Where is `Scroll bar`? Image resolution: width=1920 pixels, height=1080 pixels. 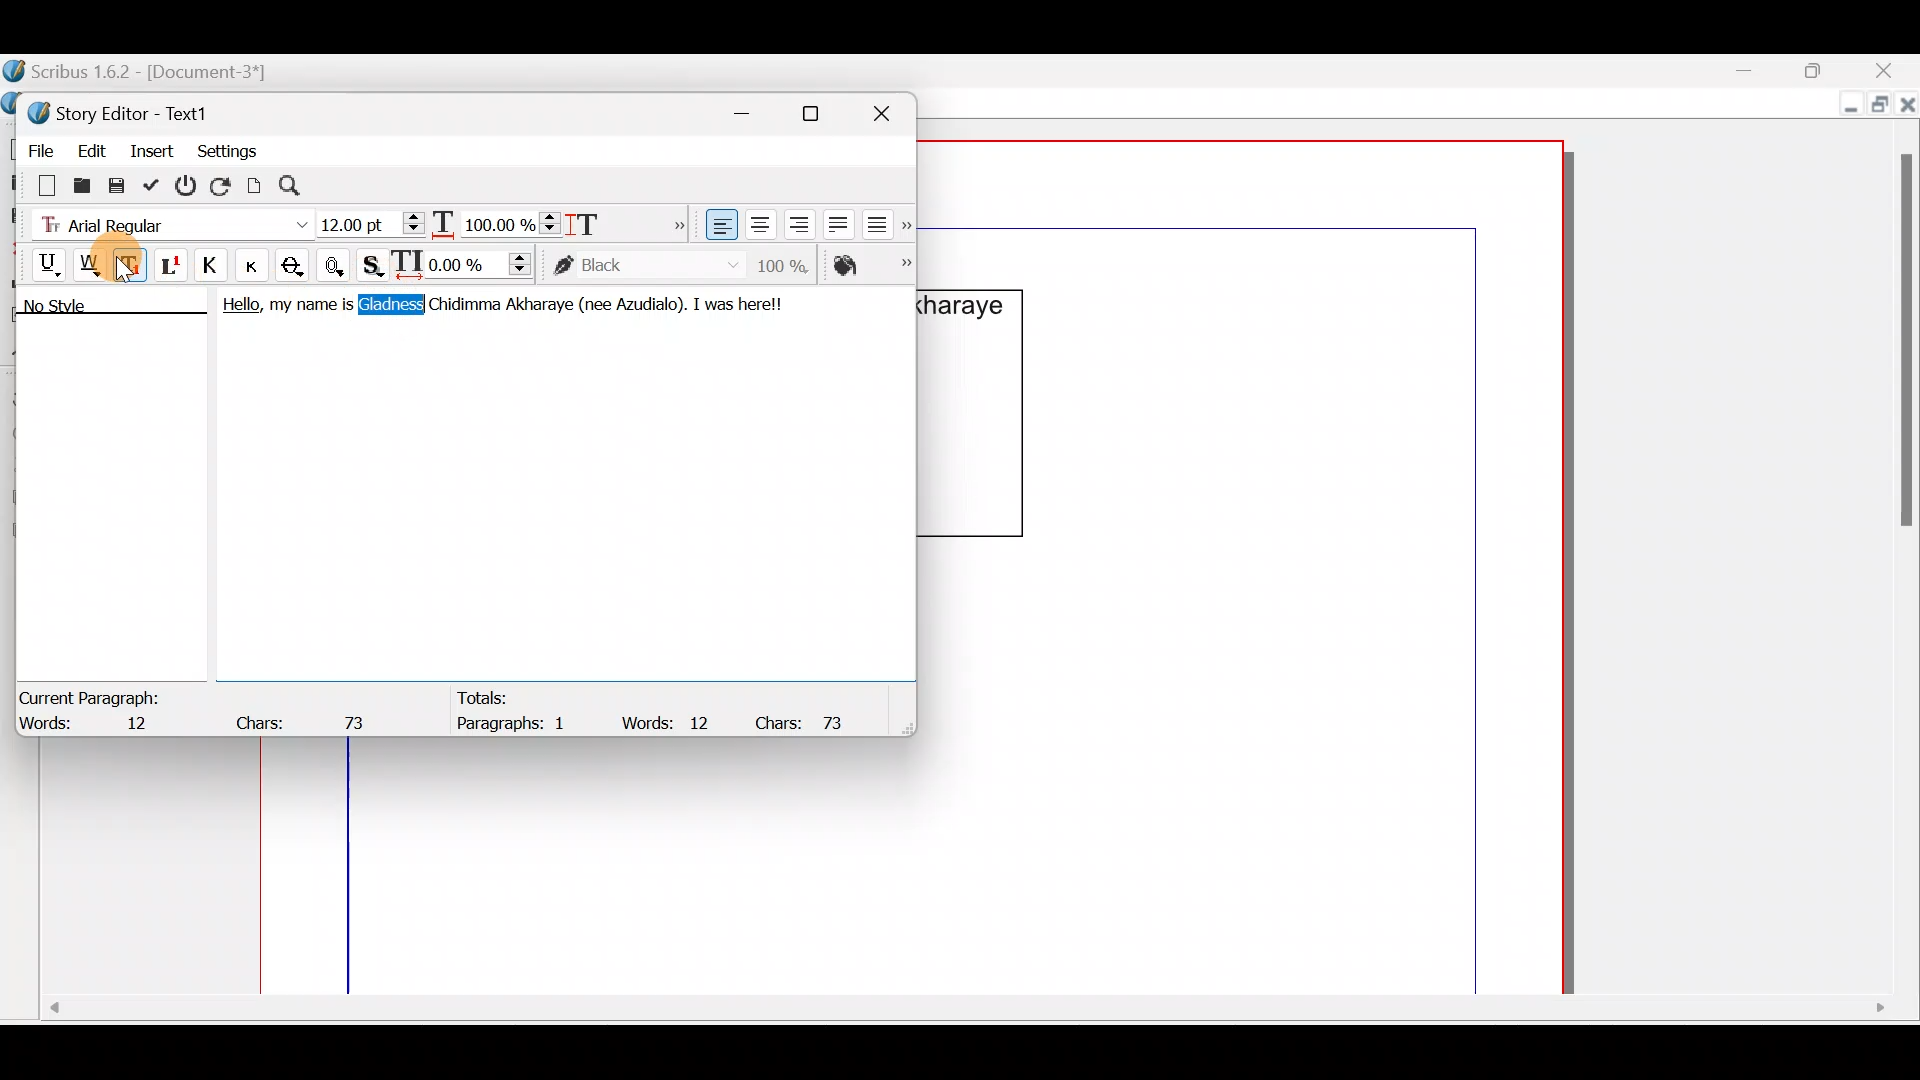
Scroll bar is located at coordinates (962, 1015).